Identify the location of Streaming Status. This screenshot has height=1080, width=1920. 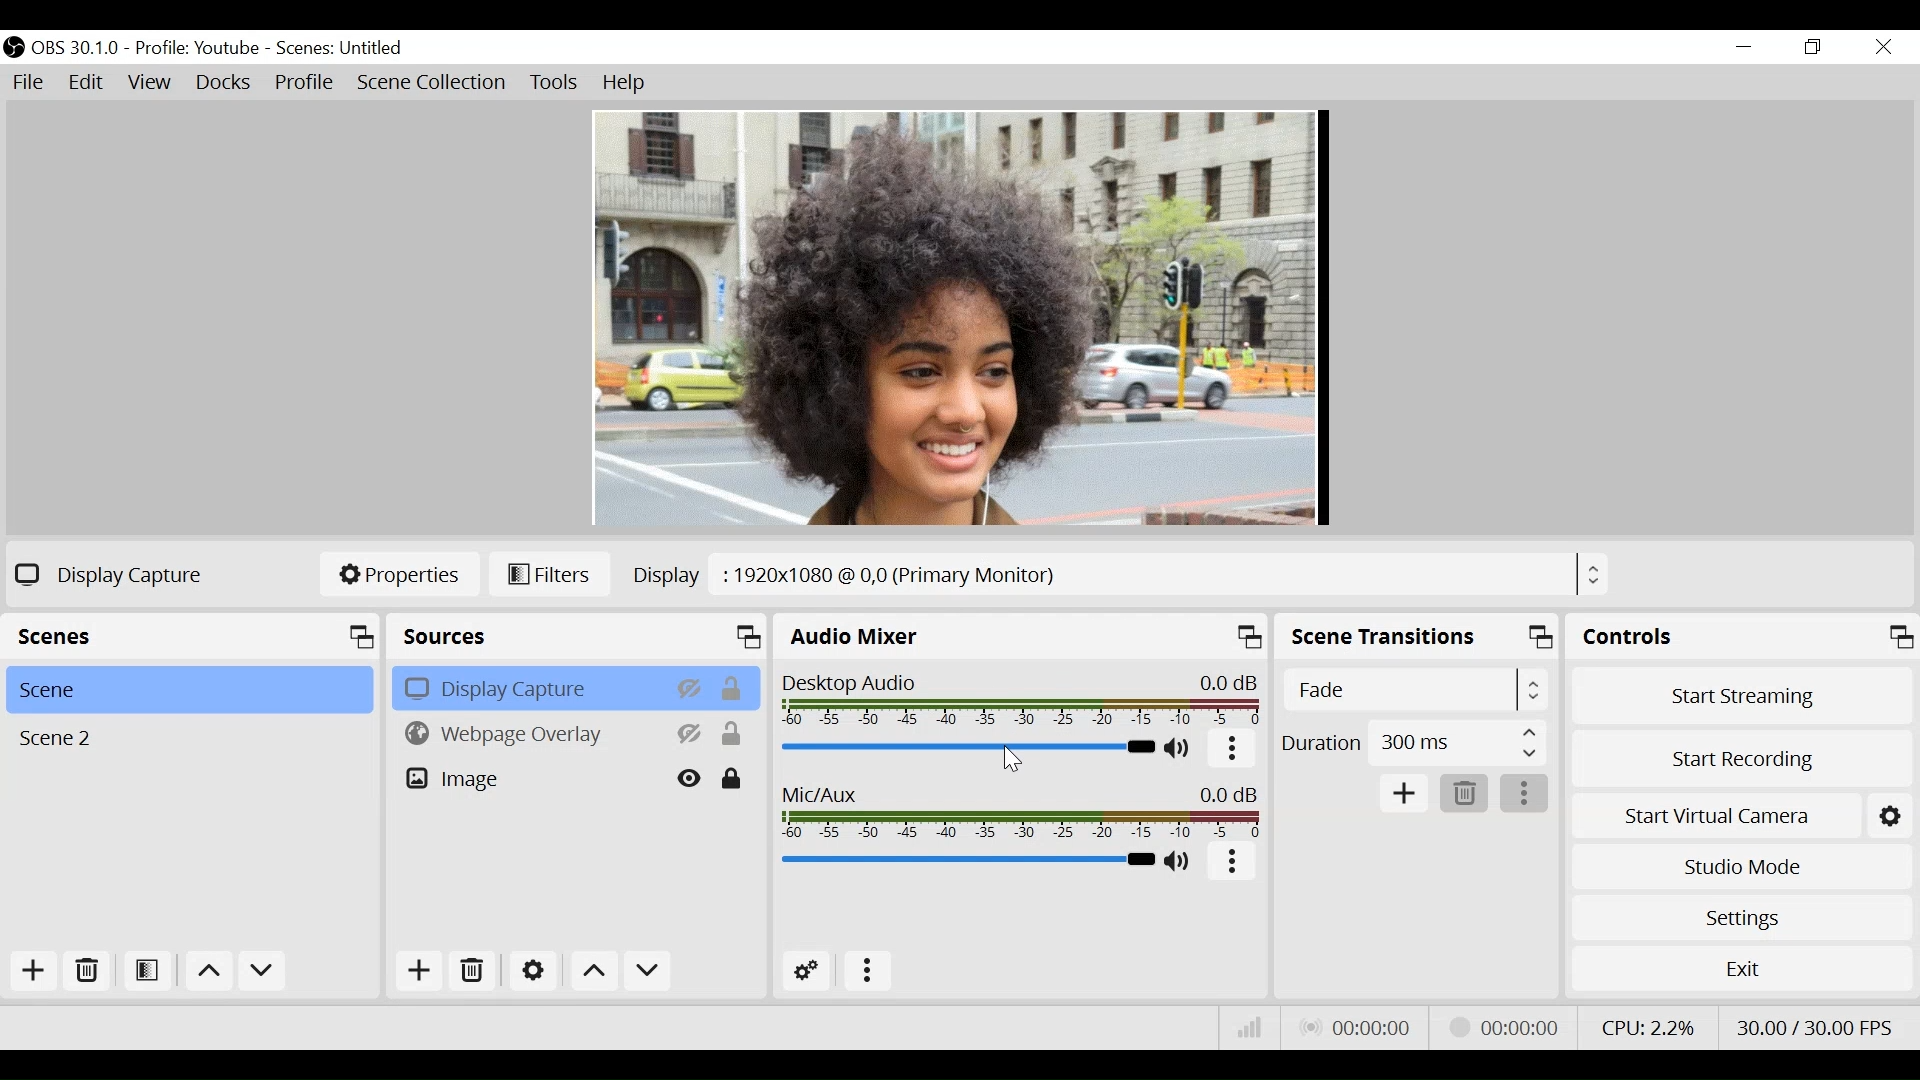
(1505, 1027).